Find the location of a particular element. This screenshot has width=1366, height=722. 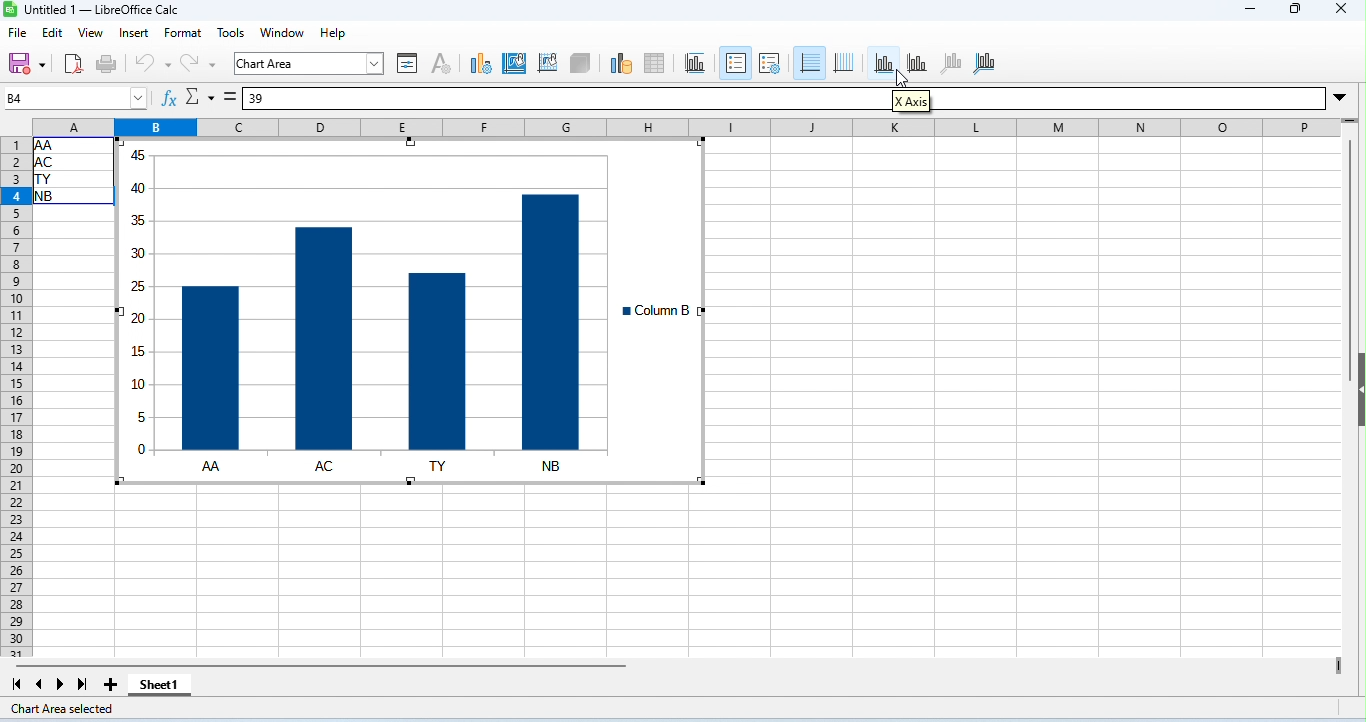

next sheet is located at coordinates (63, 685).